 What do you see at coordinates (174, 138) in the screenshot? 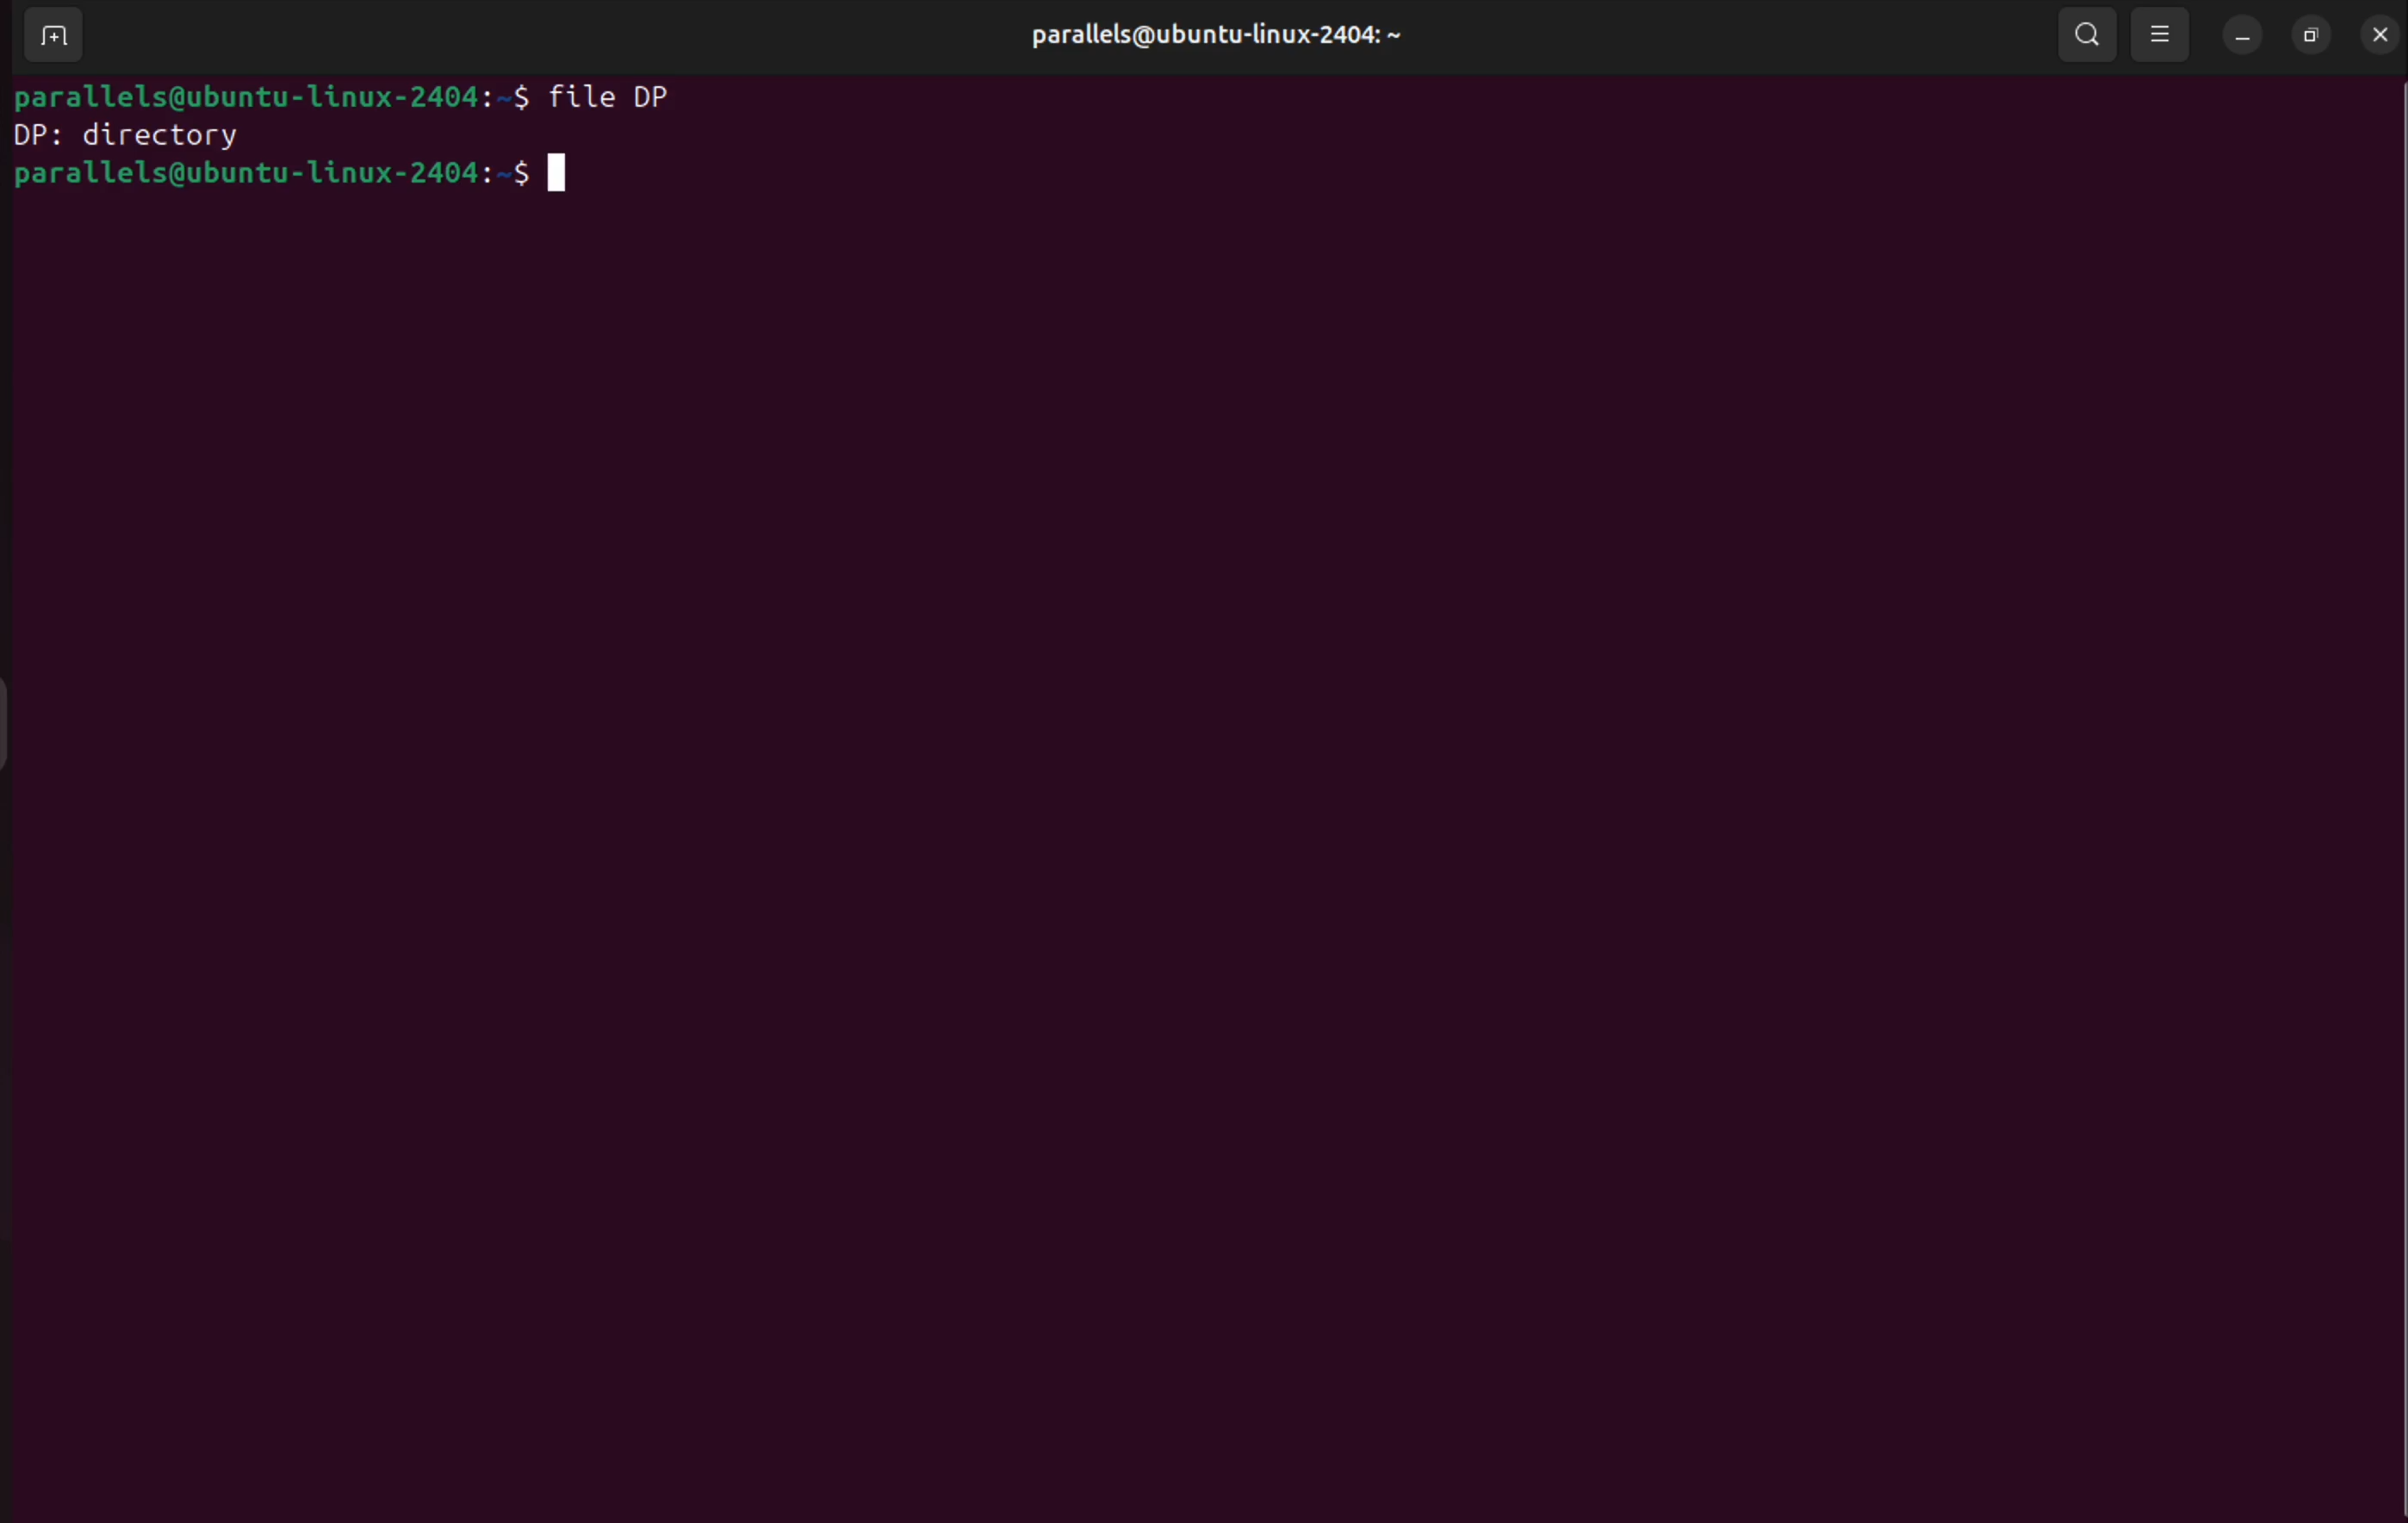
I see `filetype` at bounding box center [174, 138].